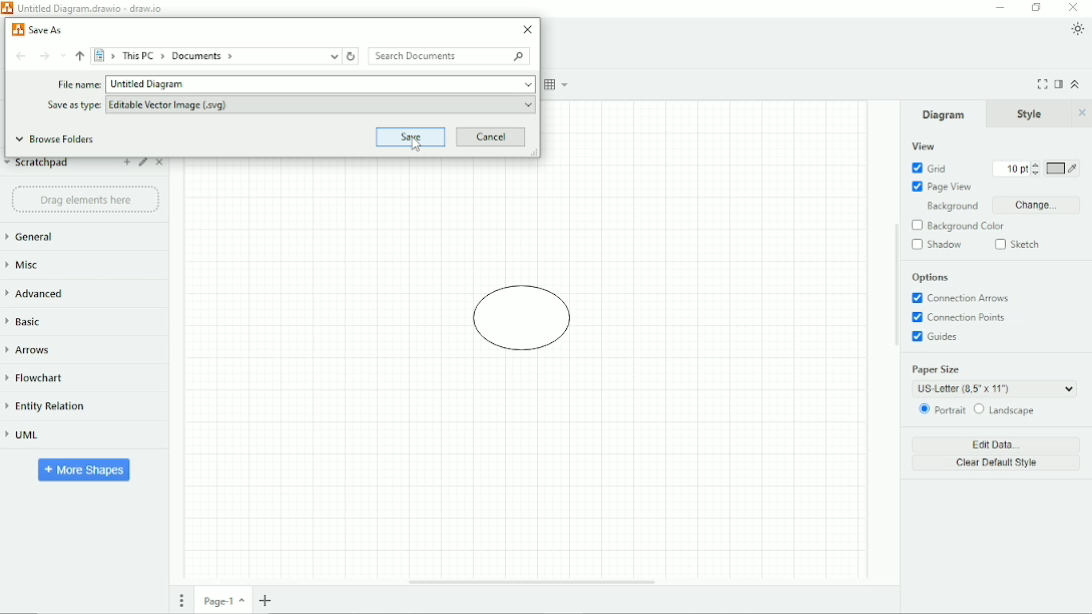 The height and width of the screenshot is (614, 1092). I want to click on Misc, so click(27, 265).